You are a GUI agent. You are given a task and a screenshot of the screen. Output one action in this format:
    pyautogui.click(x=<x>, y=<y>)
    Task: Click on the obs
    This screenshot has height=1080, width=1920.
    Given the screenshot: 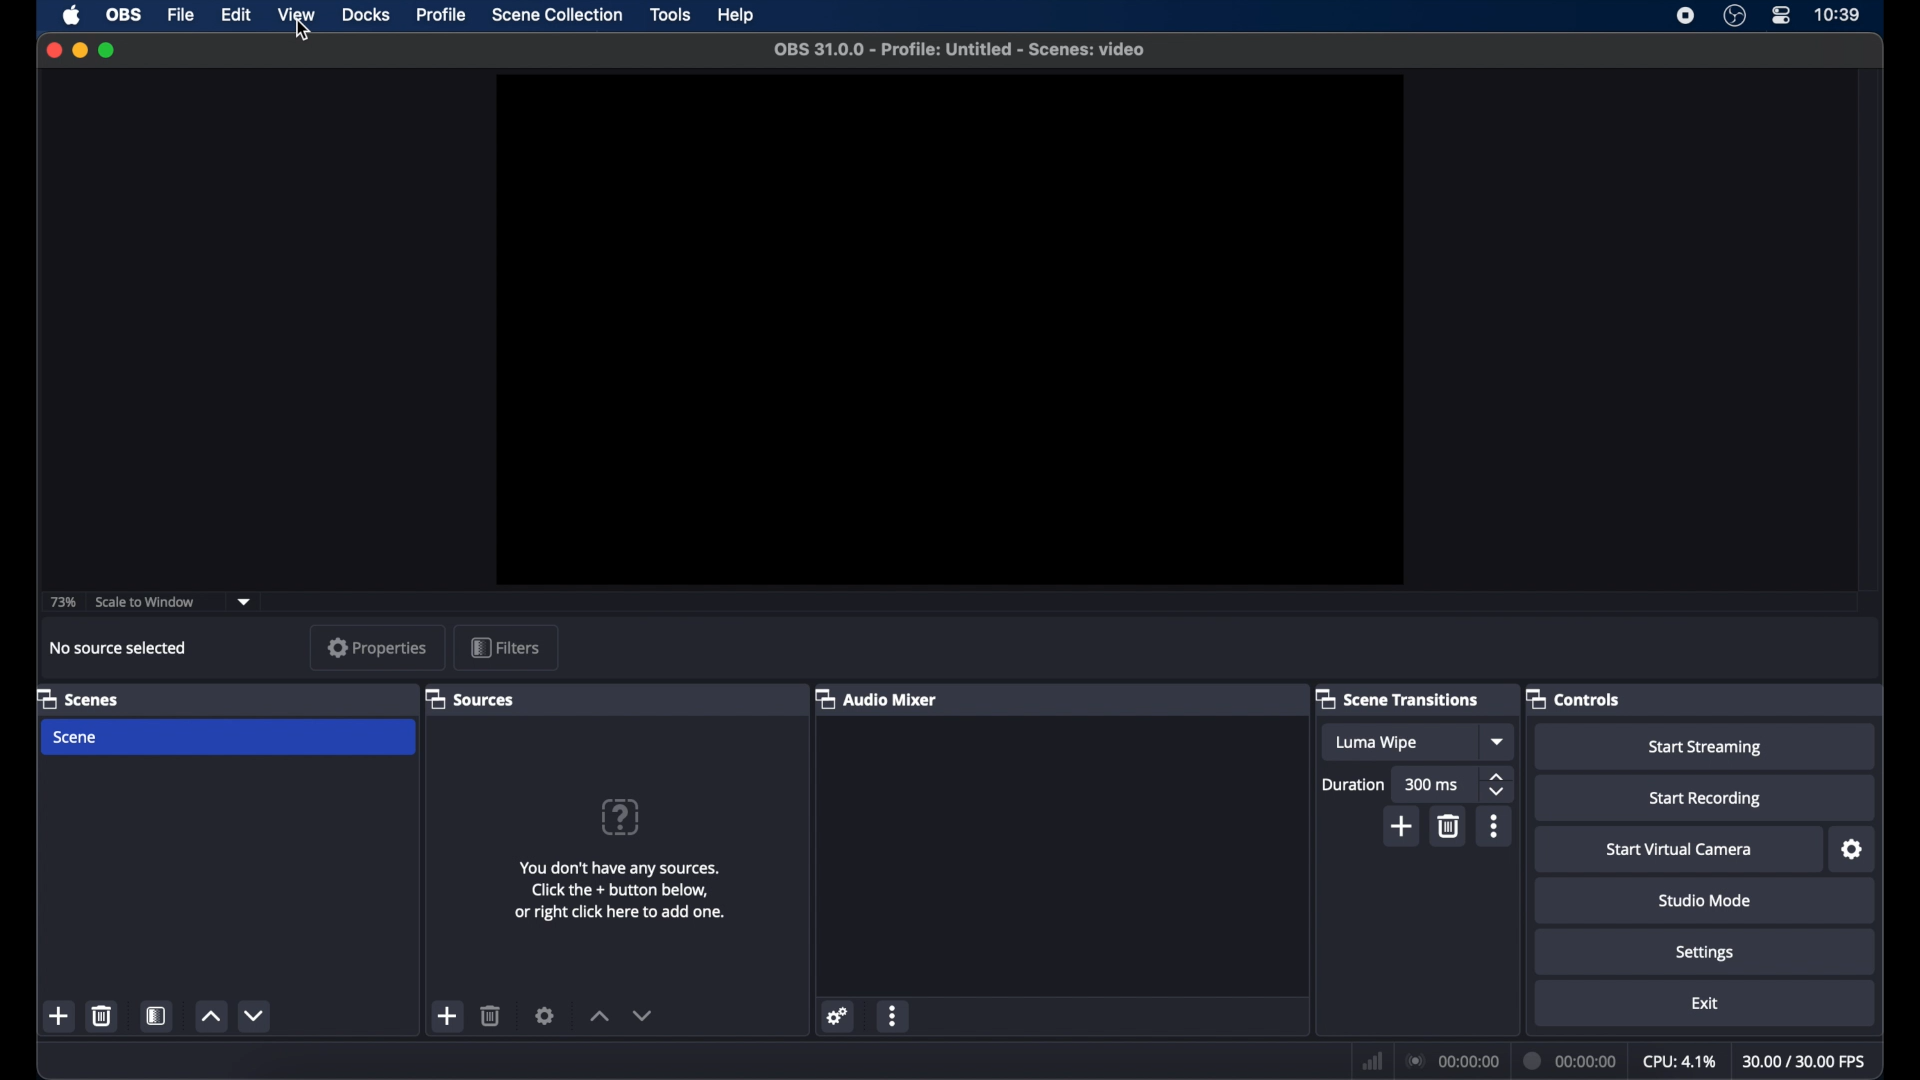 What is the action you would take?
    pyautogui.click(x=124, y=15)
    